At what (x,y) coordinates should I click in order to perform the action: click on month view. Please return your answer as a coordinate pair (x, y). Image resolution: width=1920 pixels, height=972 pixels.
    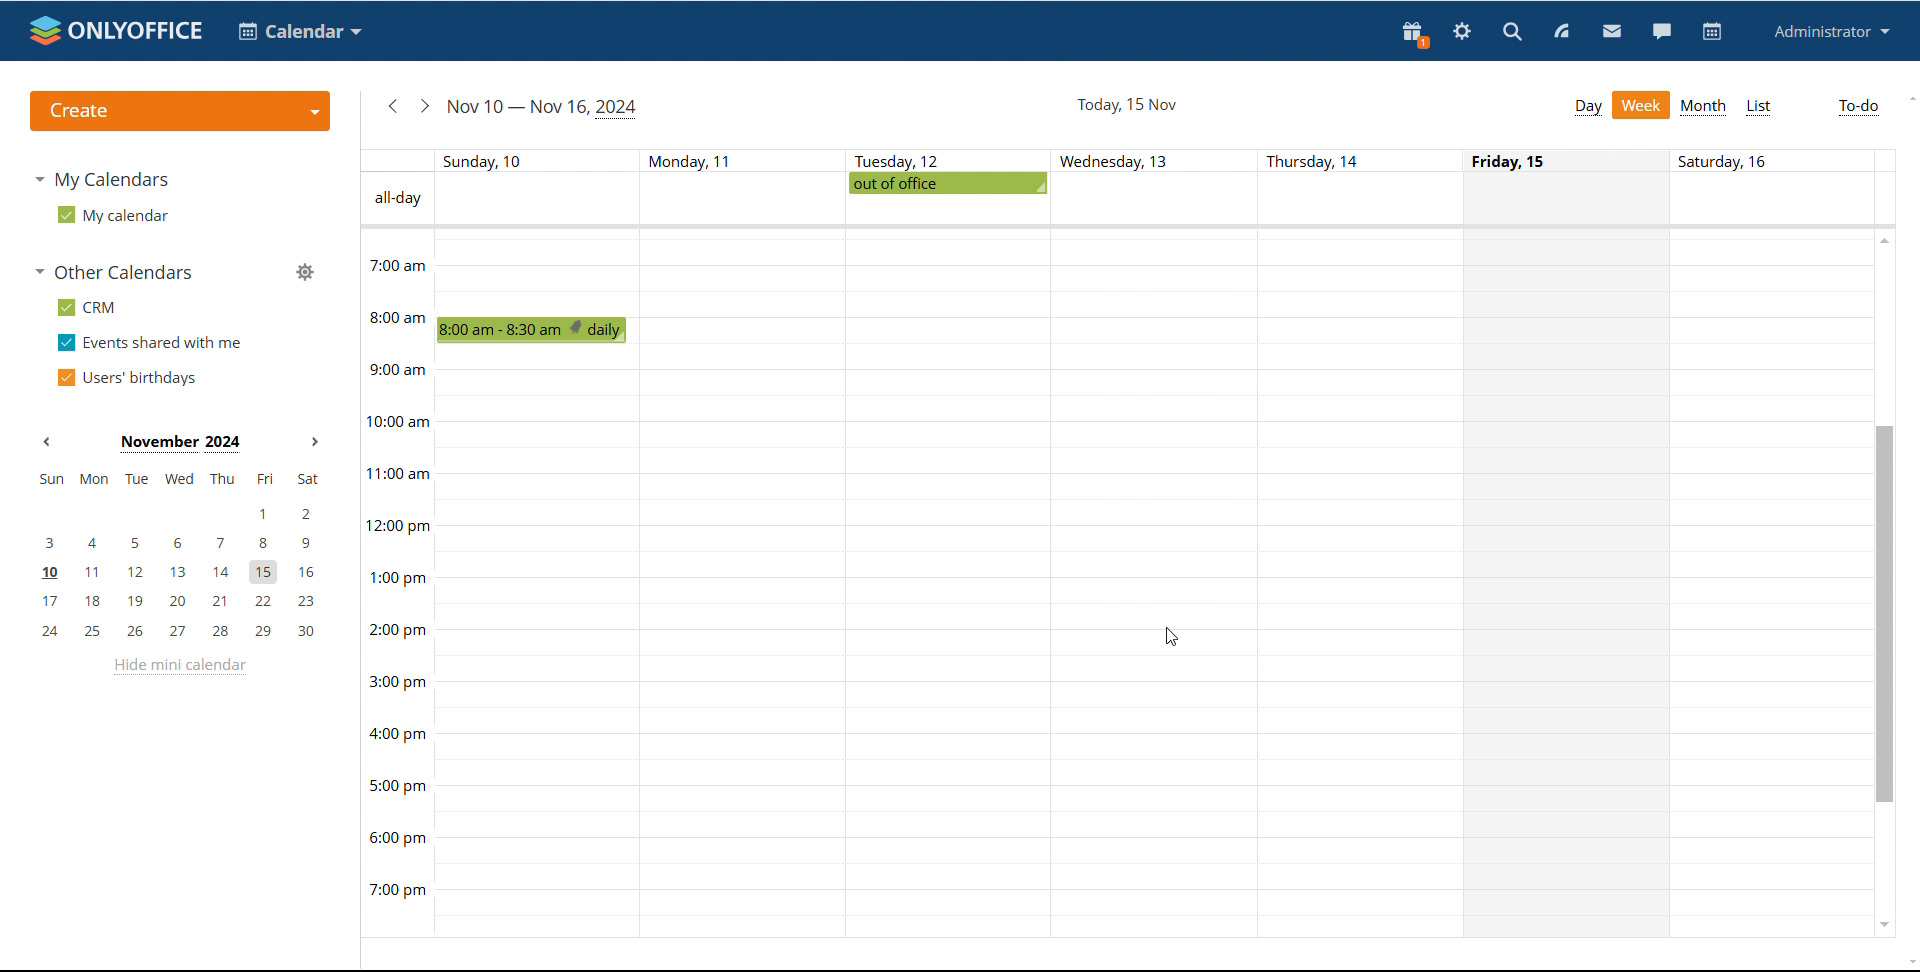
    Looking at the image, I should click on (1704, 108).